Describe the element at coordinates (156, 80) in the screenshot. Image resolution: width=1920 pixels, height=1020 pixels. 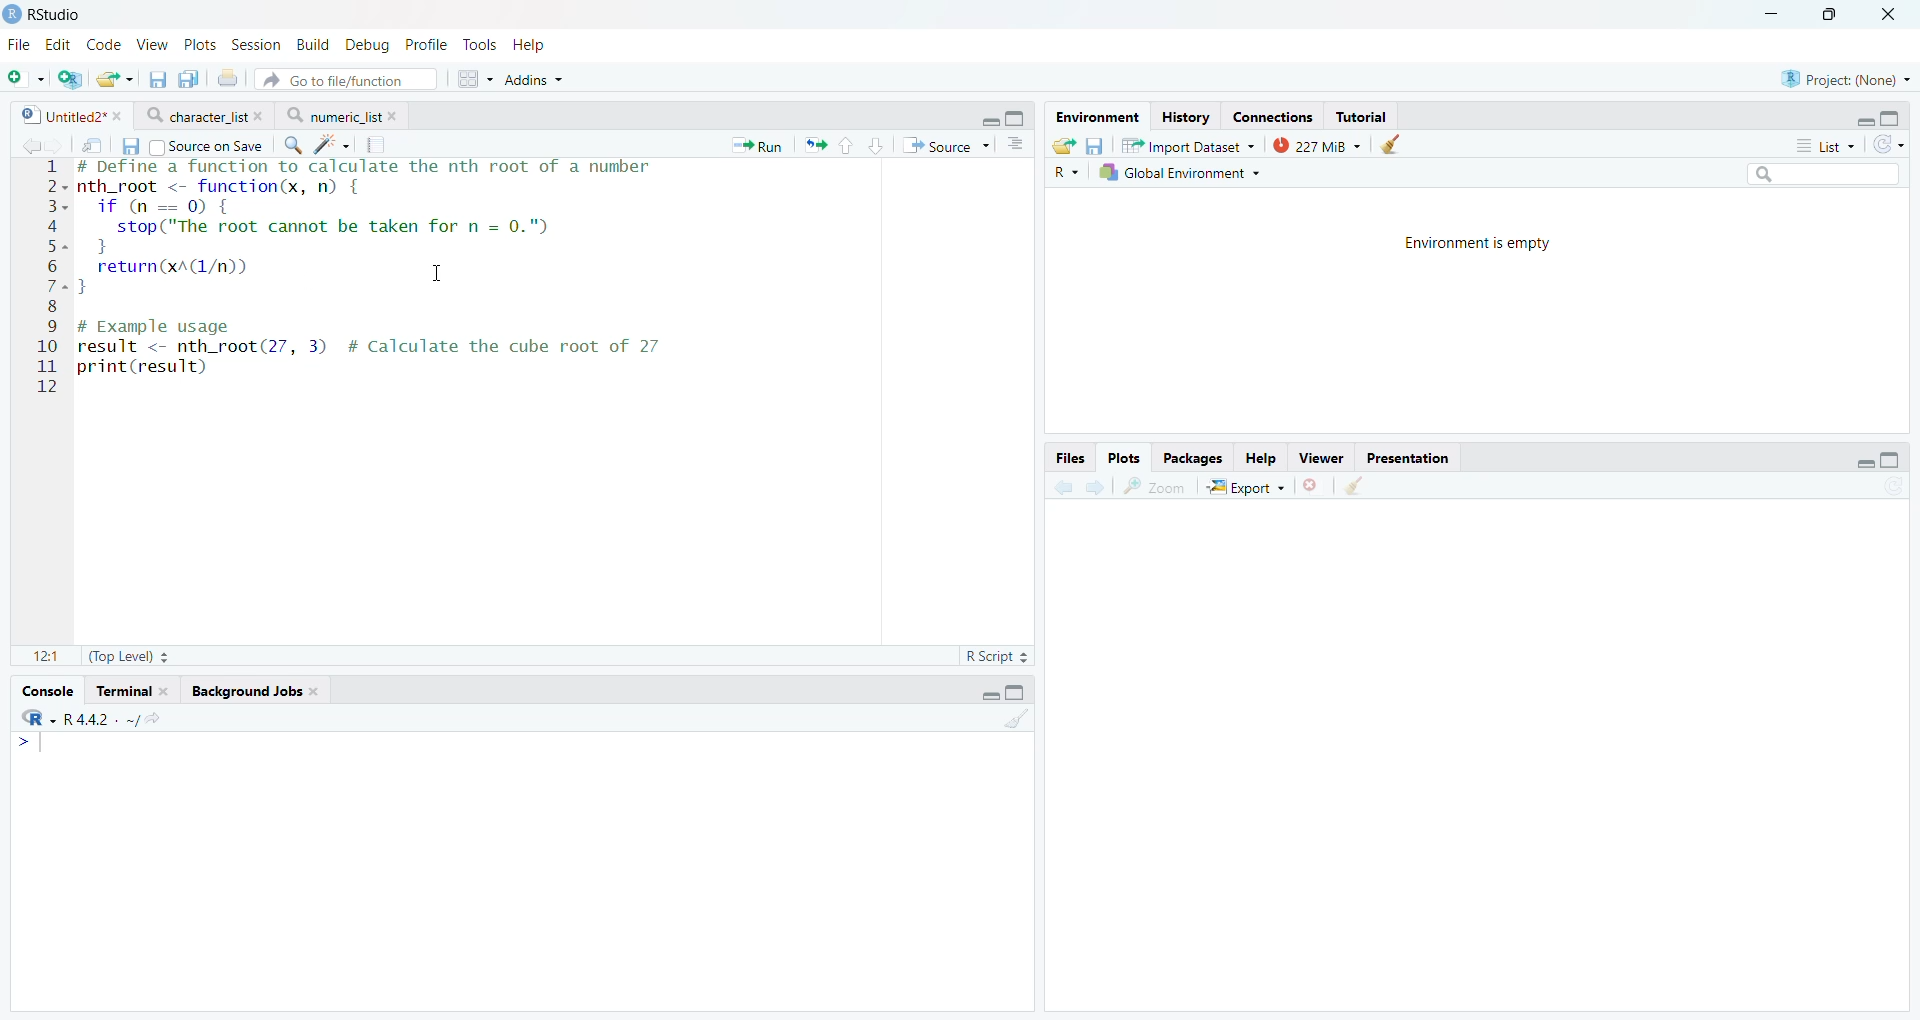
I see `Save current file` at that location.